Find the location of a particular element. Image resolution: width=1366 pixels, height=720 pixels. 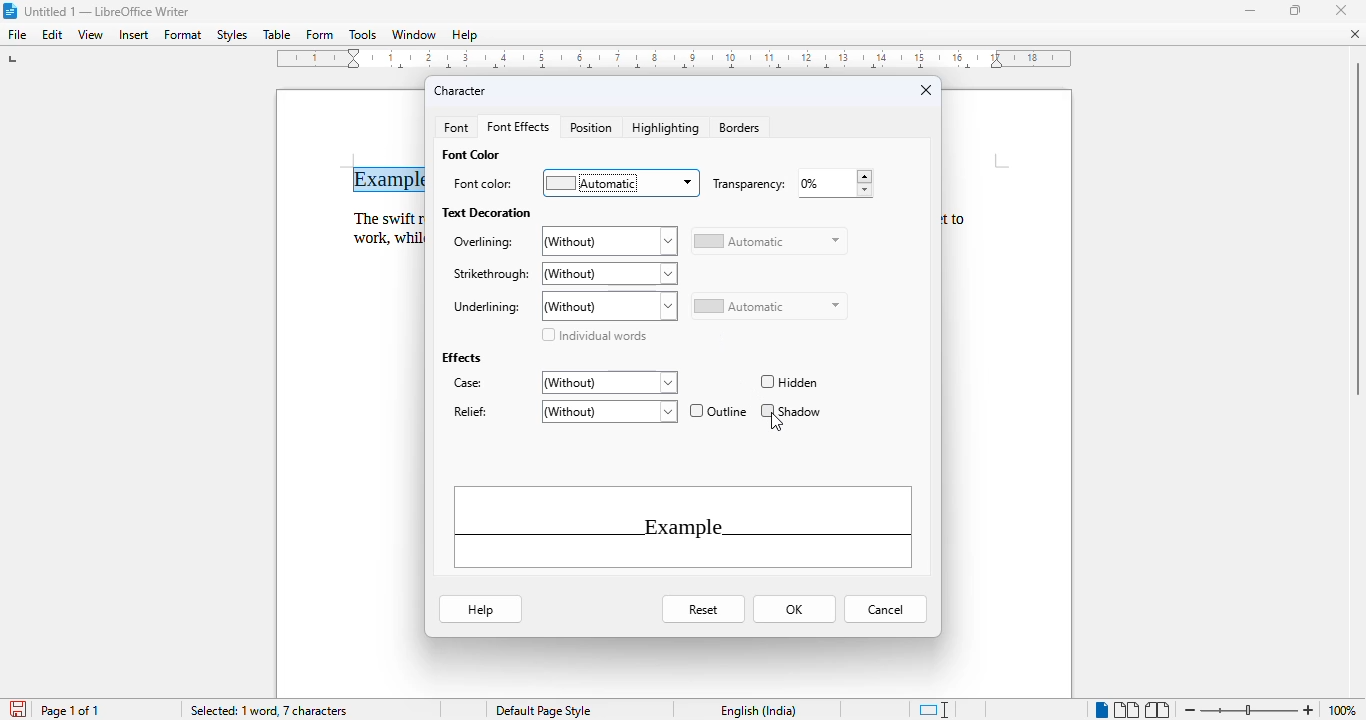

font effects is located at coordinates (519, 127).